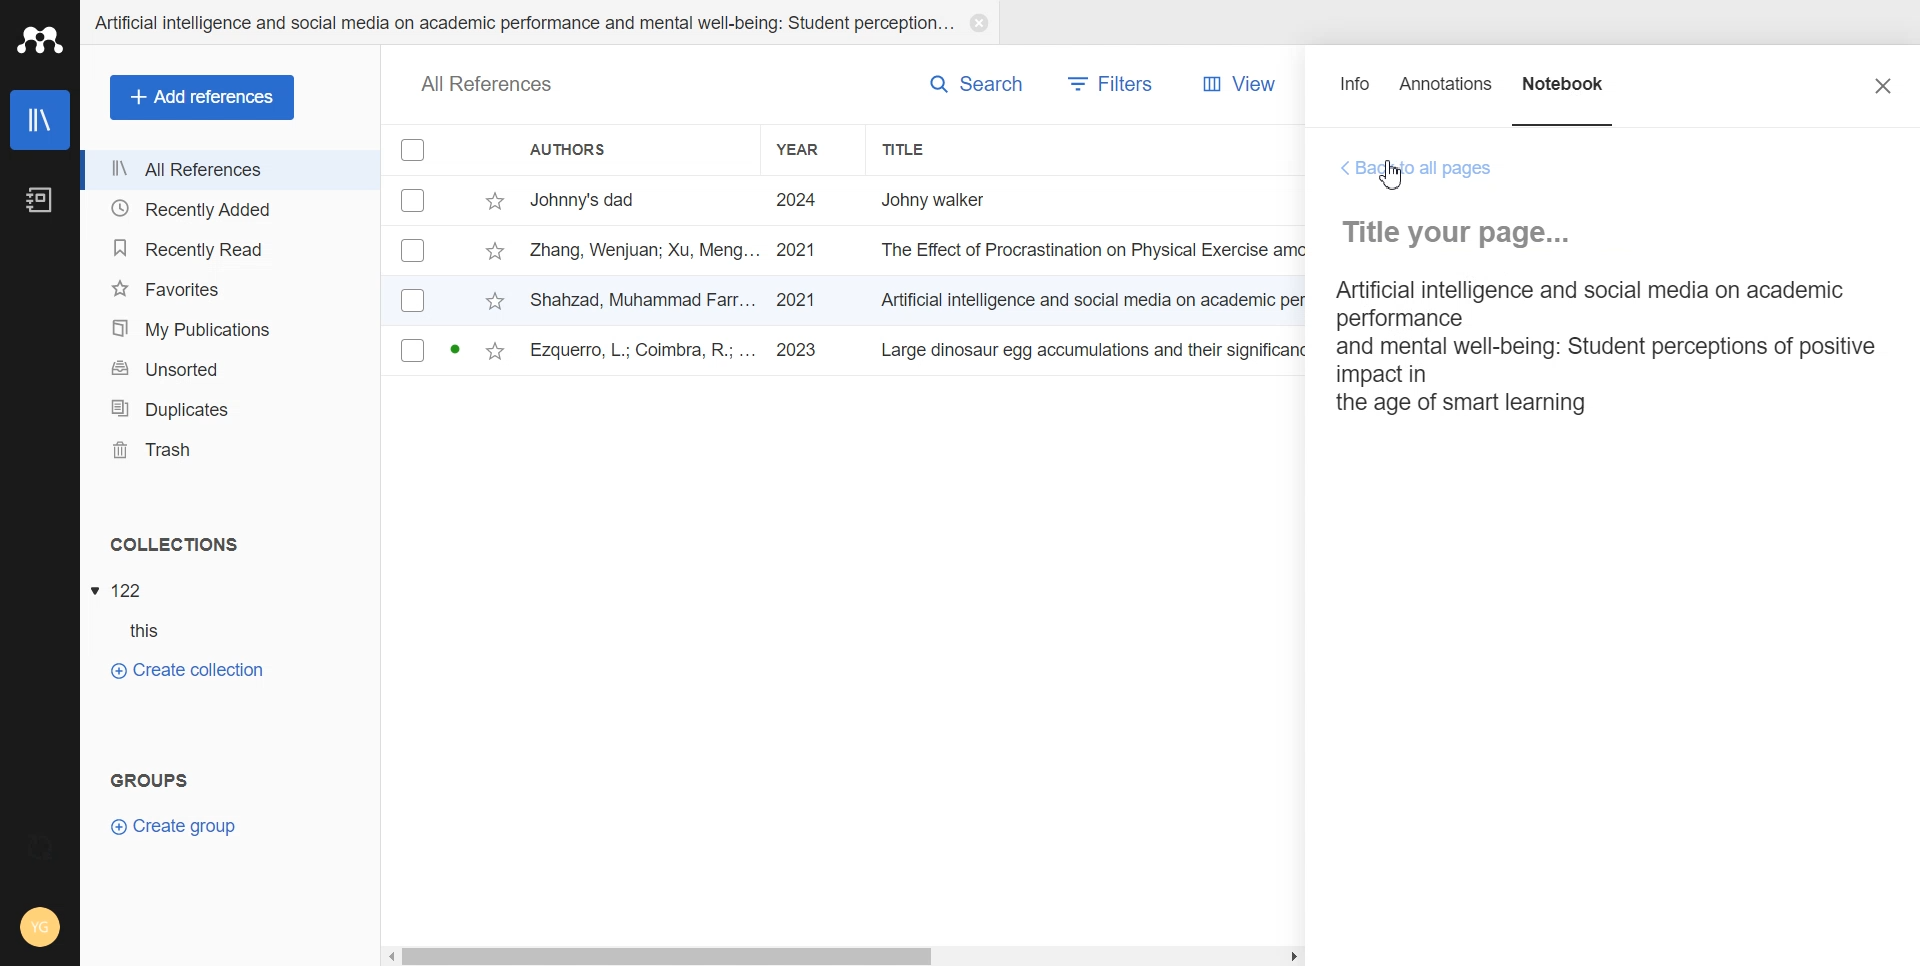 This screenshot has height=966, width=1920. Describe the element at coordinates (414, 250) in the screenshot. I see `Checkbox` at that location.